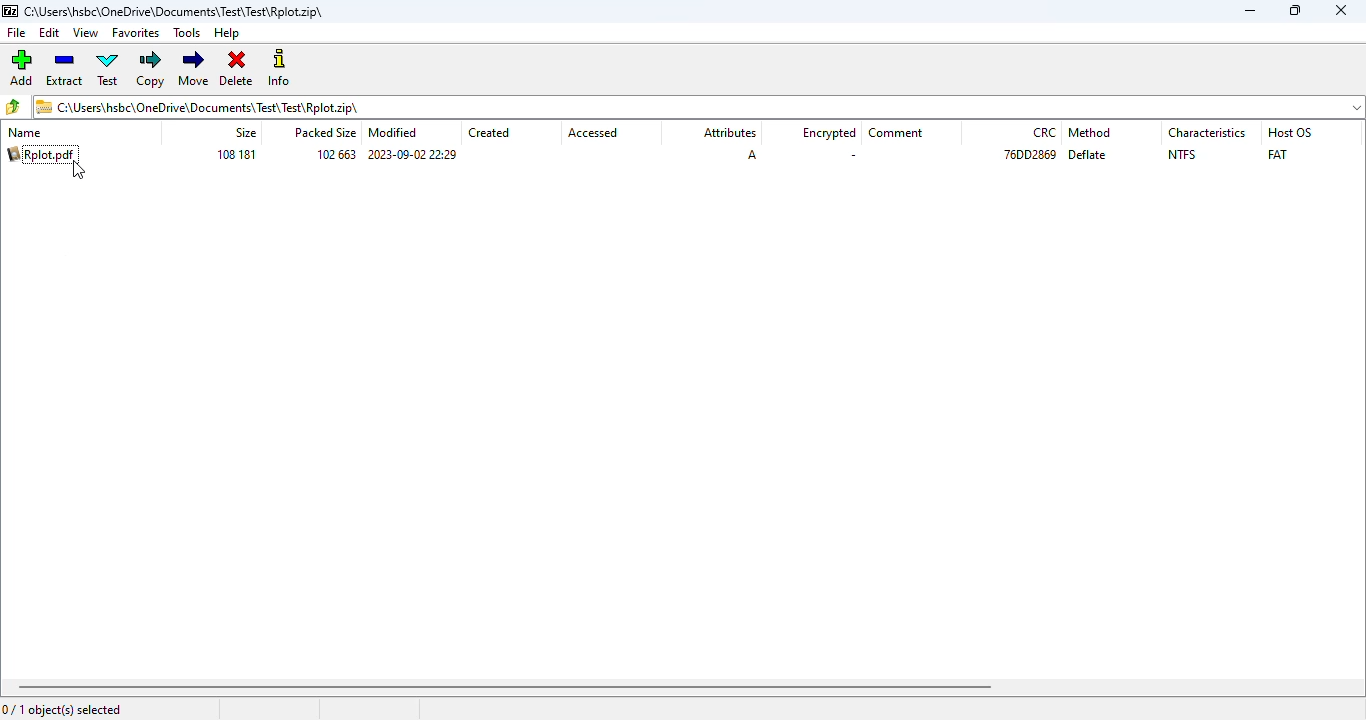 The image size is (1366, 720). I want to click on accessed, so click(594, 132).